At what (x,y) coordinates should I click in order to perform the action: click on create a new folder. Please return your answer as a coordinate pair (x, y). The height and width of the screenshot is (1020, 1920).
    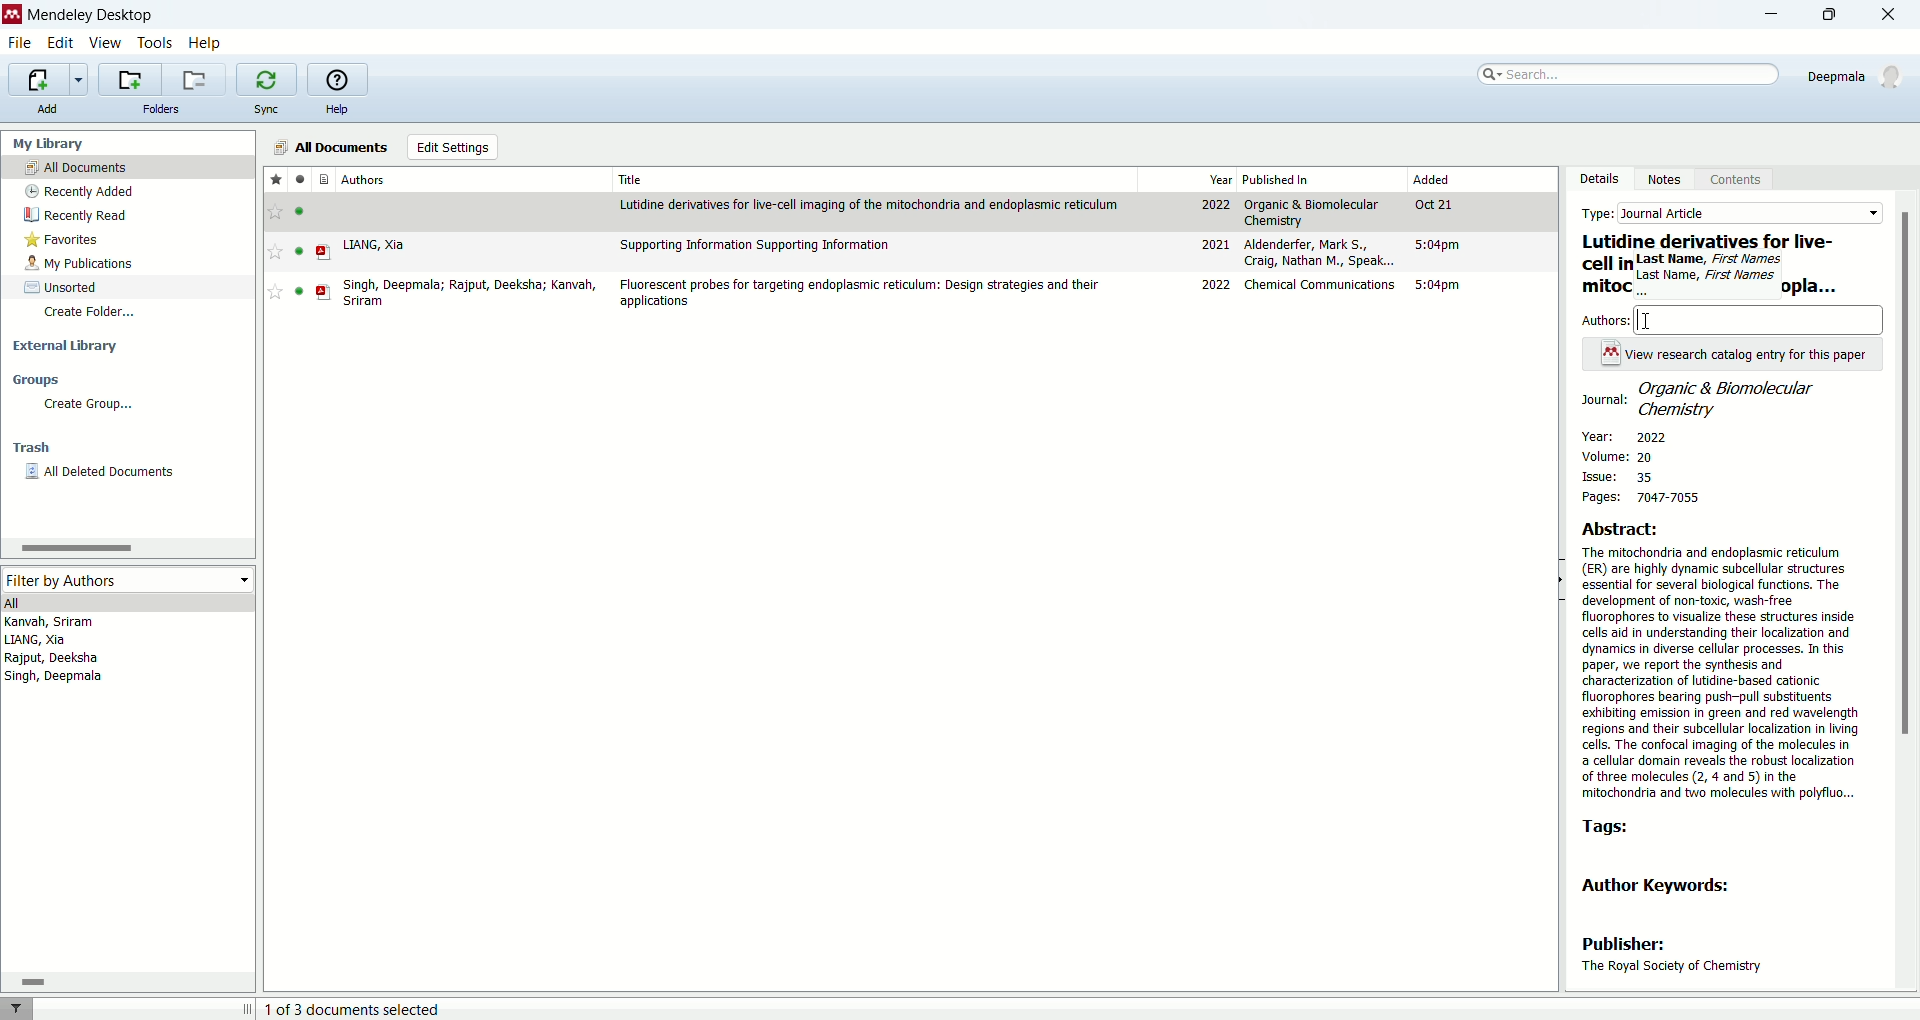
    Looking at the image, I should click on (131, 80).